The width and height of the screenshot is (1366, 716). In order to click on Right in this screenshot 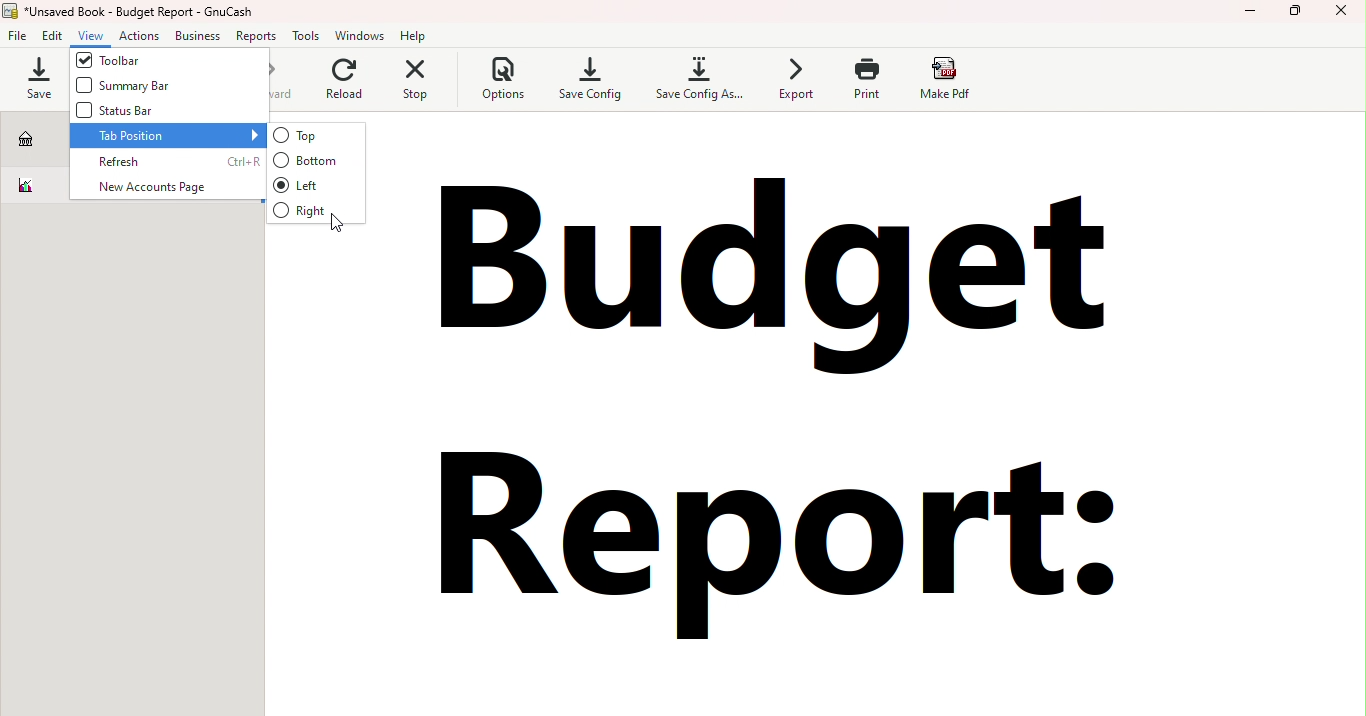, I will do `click(315, 210)`.